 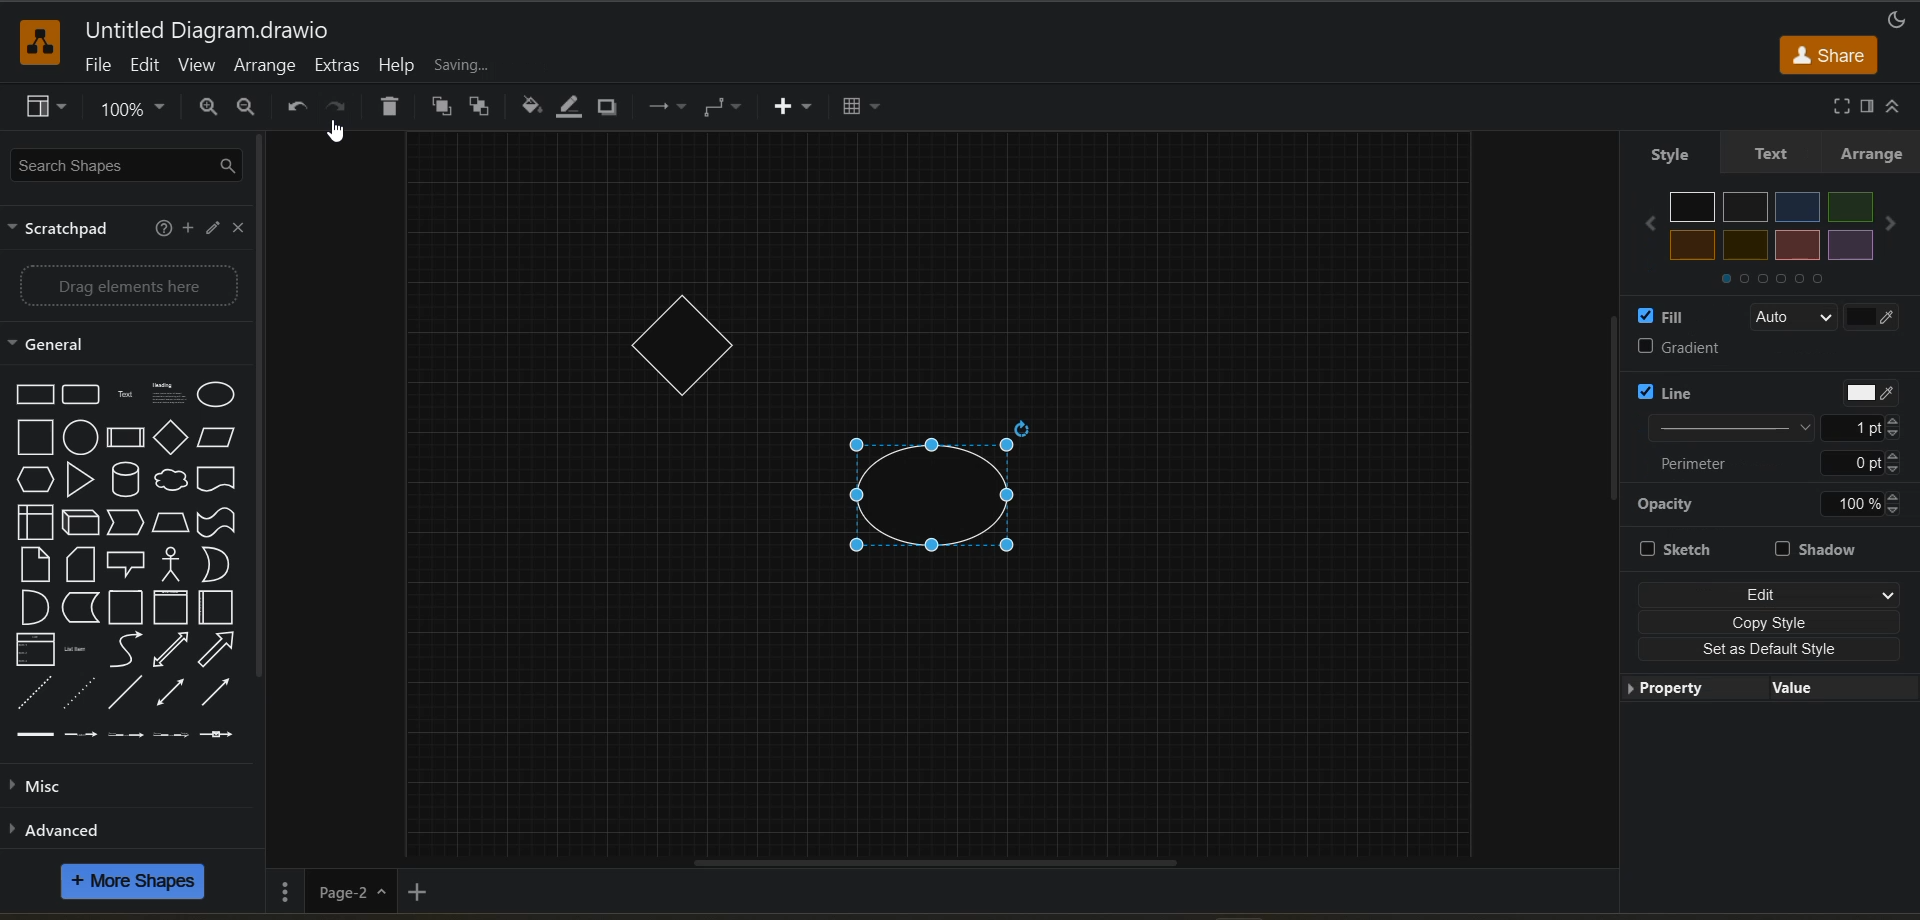 I want to click on waypoints, so click(x=727, y=110).